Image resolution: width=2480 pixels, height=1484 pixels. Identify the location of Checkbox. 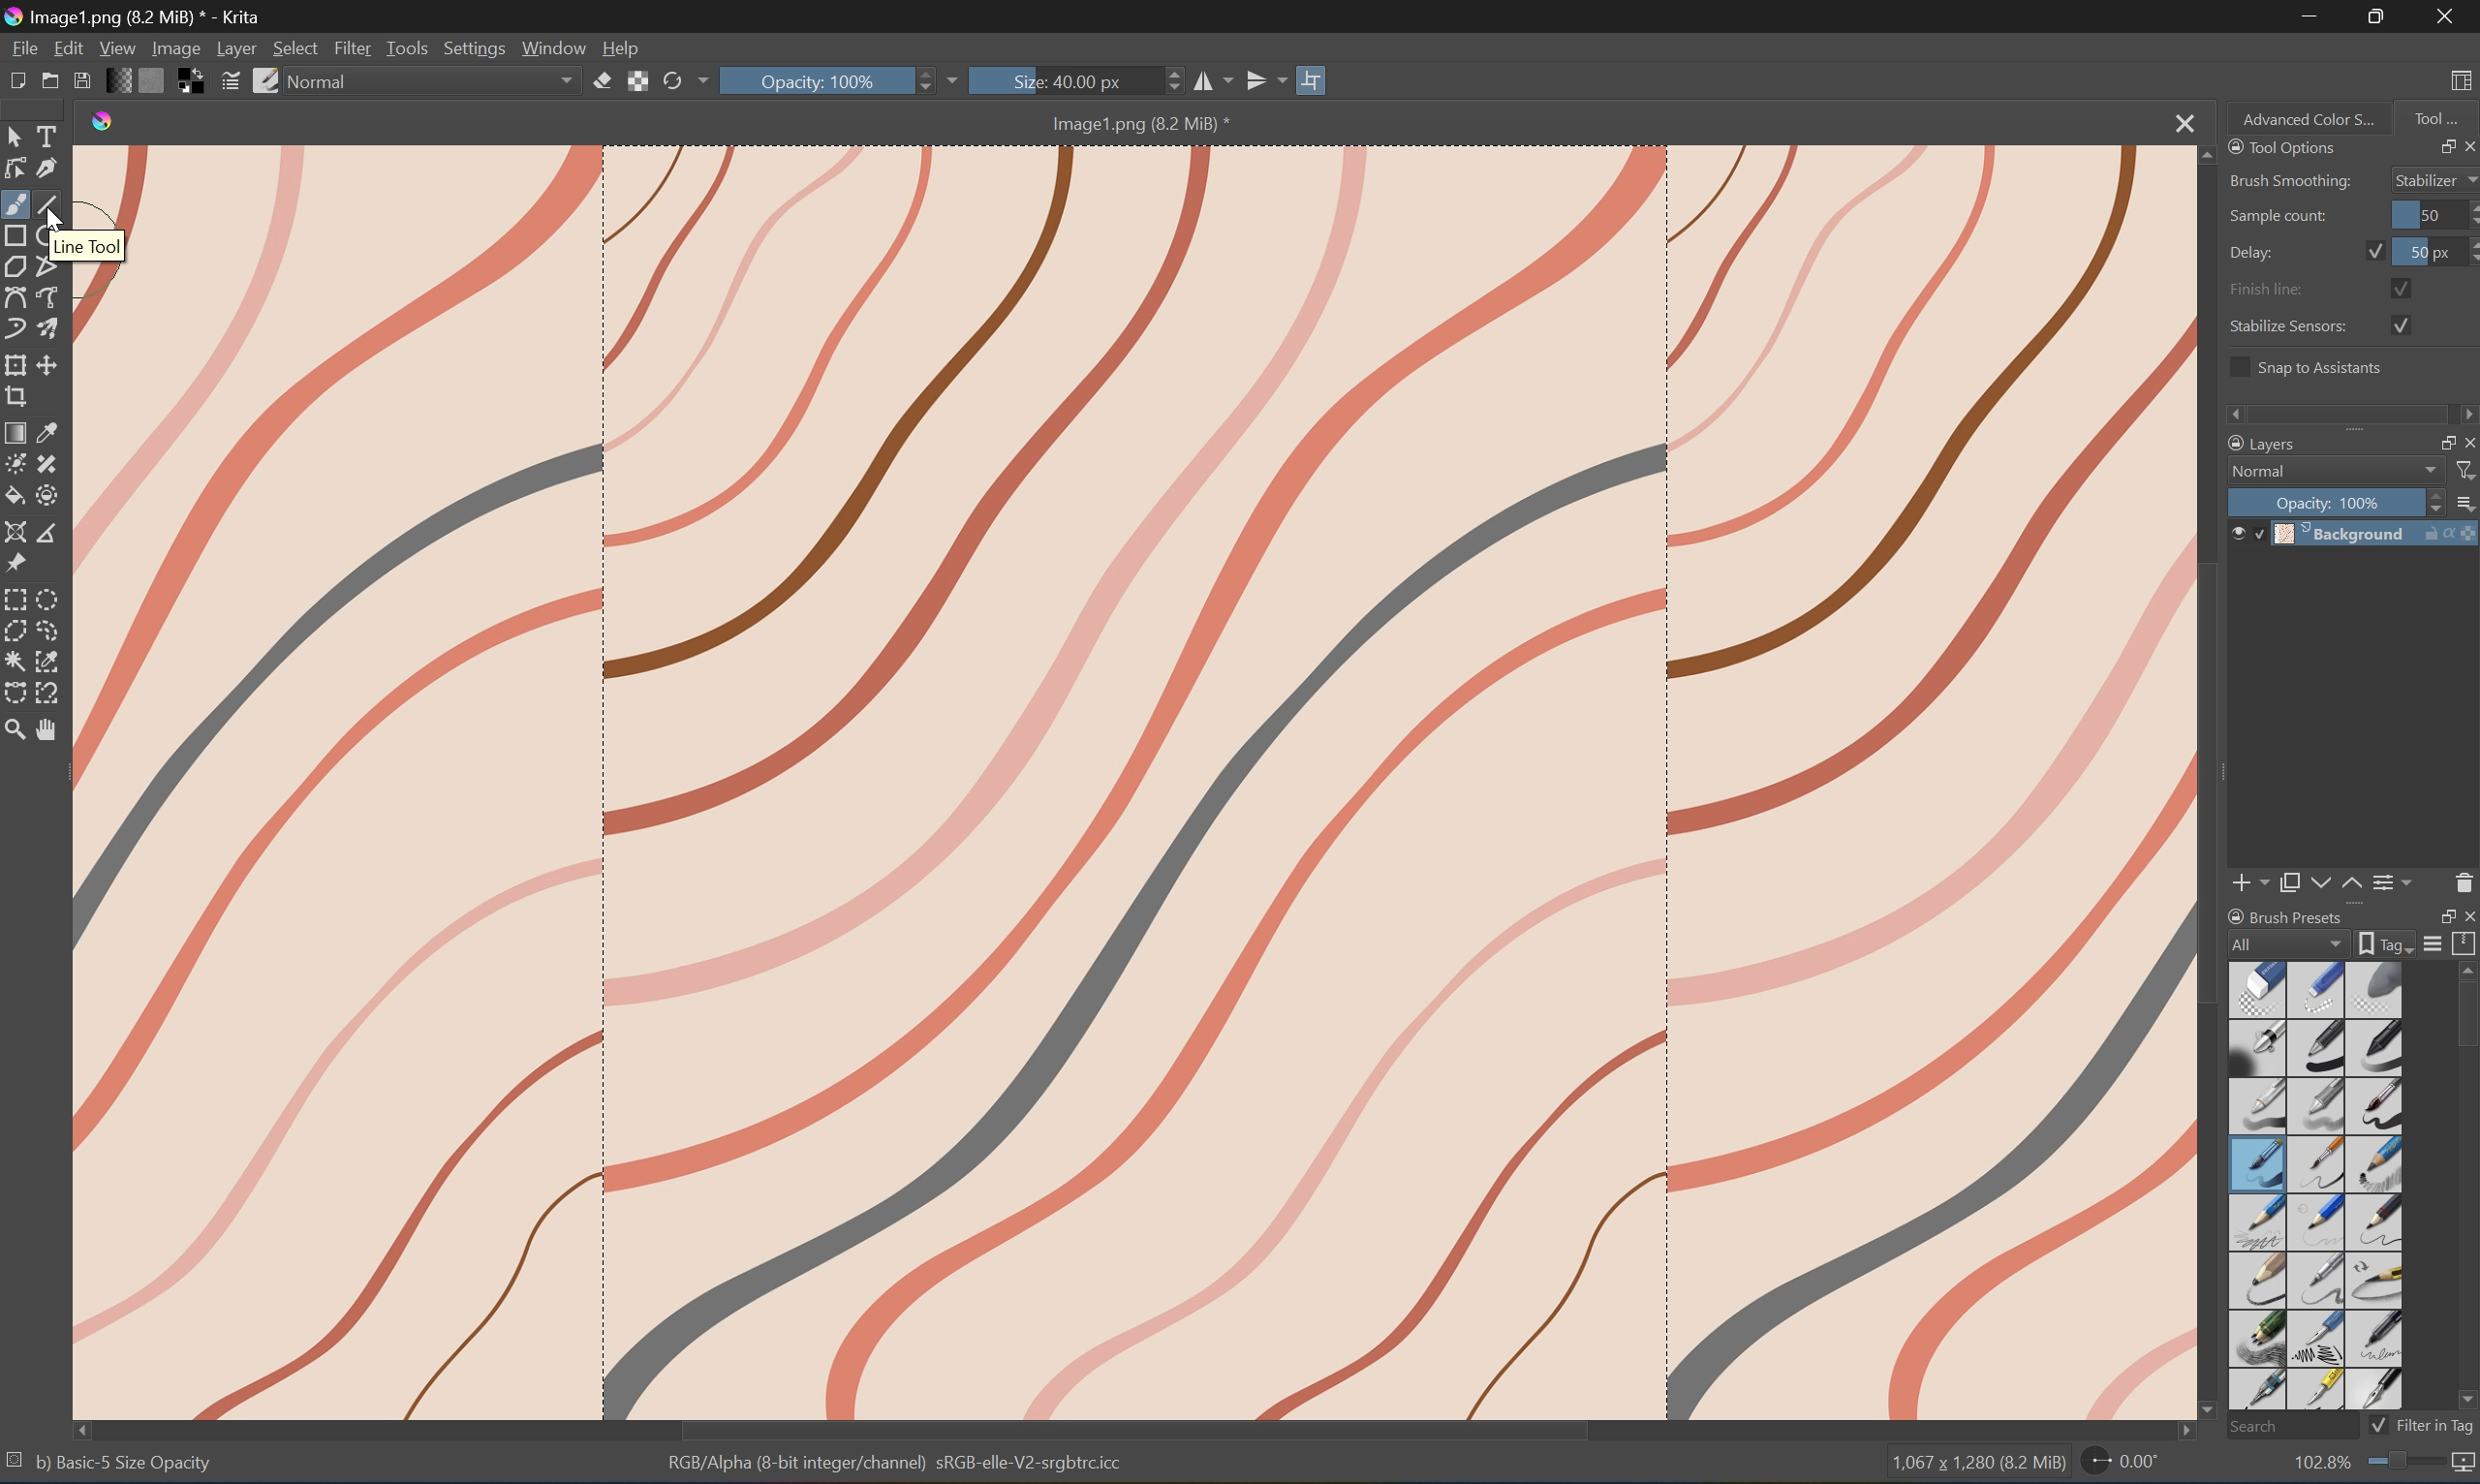
(2376, 1425).